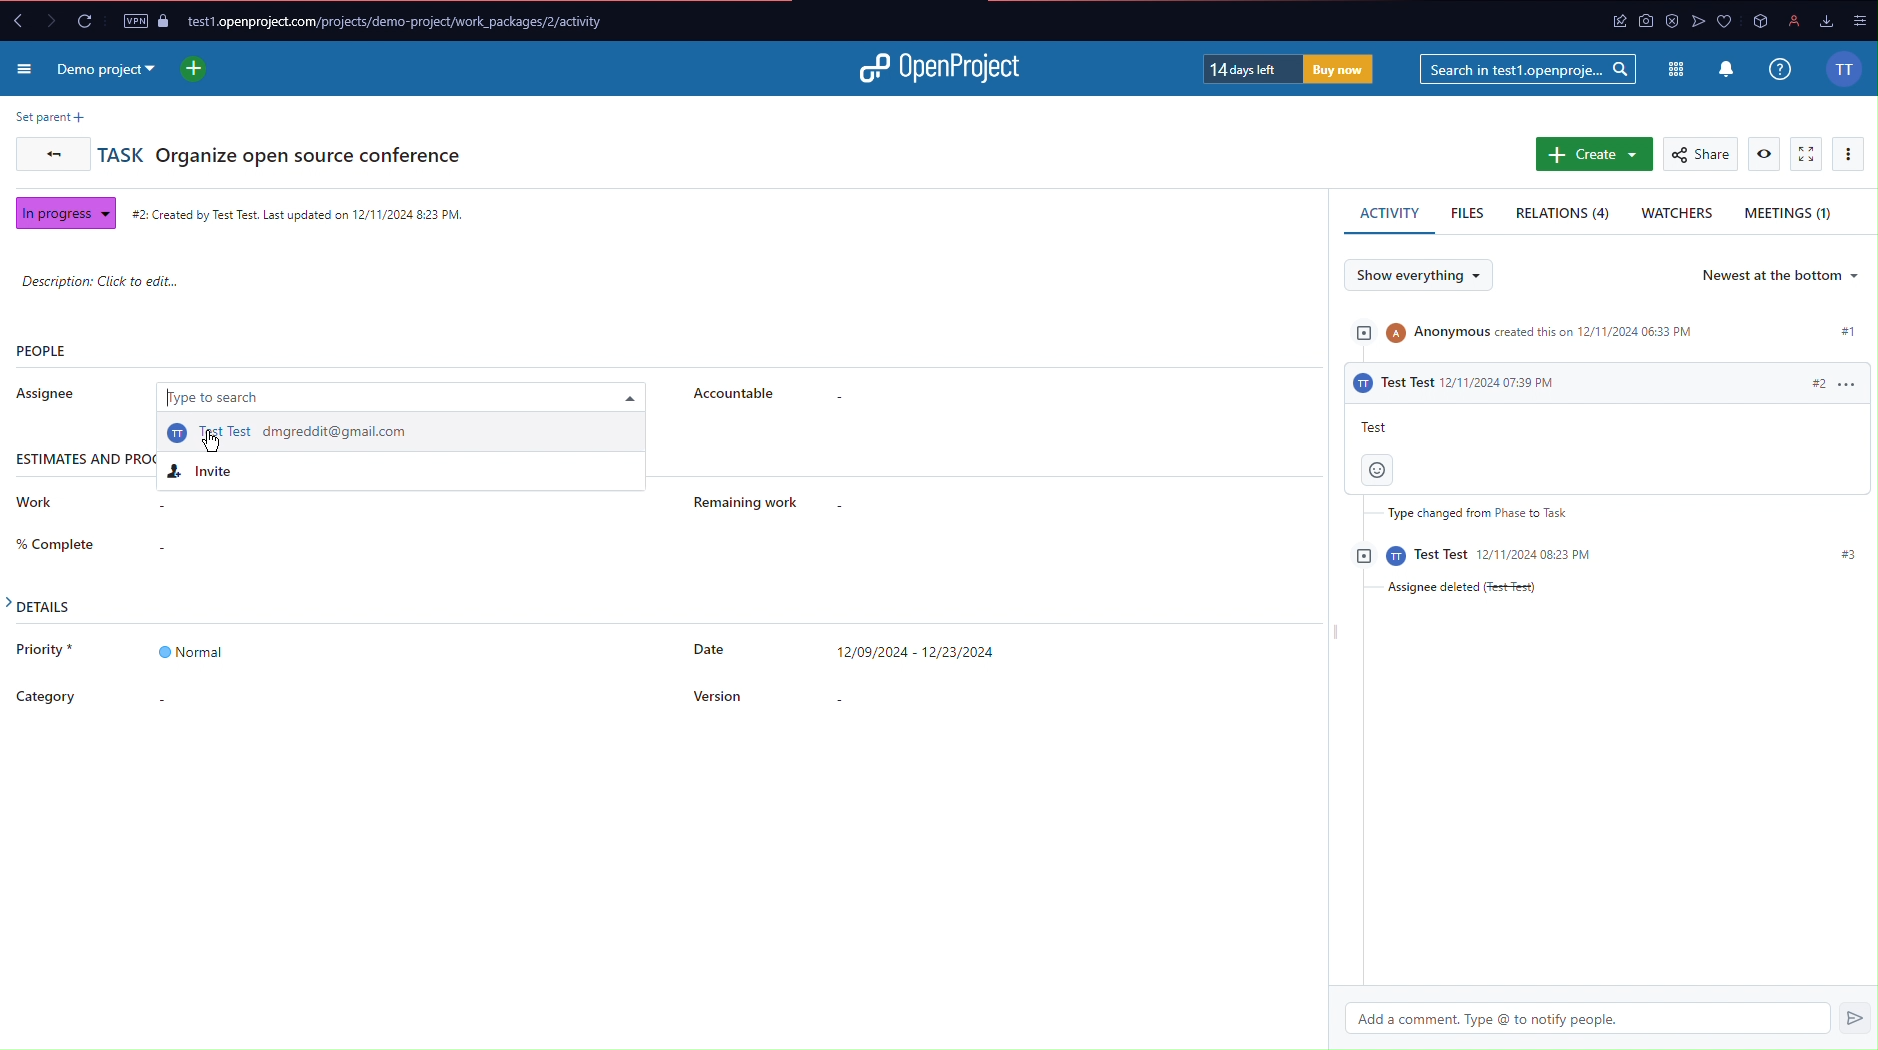 The image size is (1878, 1050). Describe the element at coordinates (942, 74) in the screenshot. I see `Open Project` at that location.